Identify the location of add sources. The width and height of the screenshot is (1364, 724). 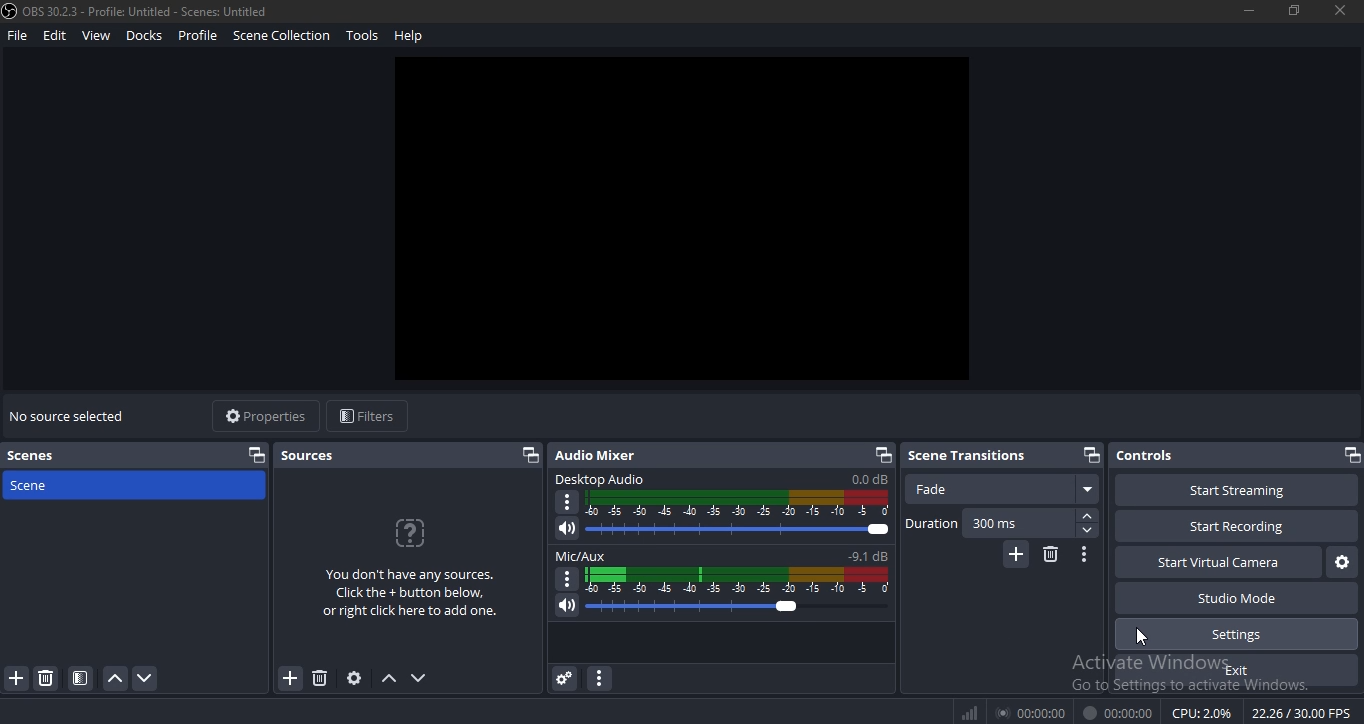
(290, 680).